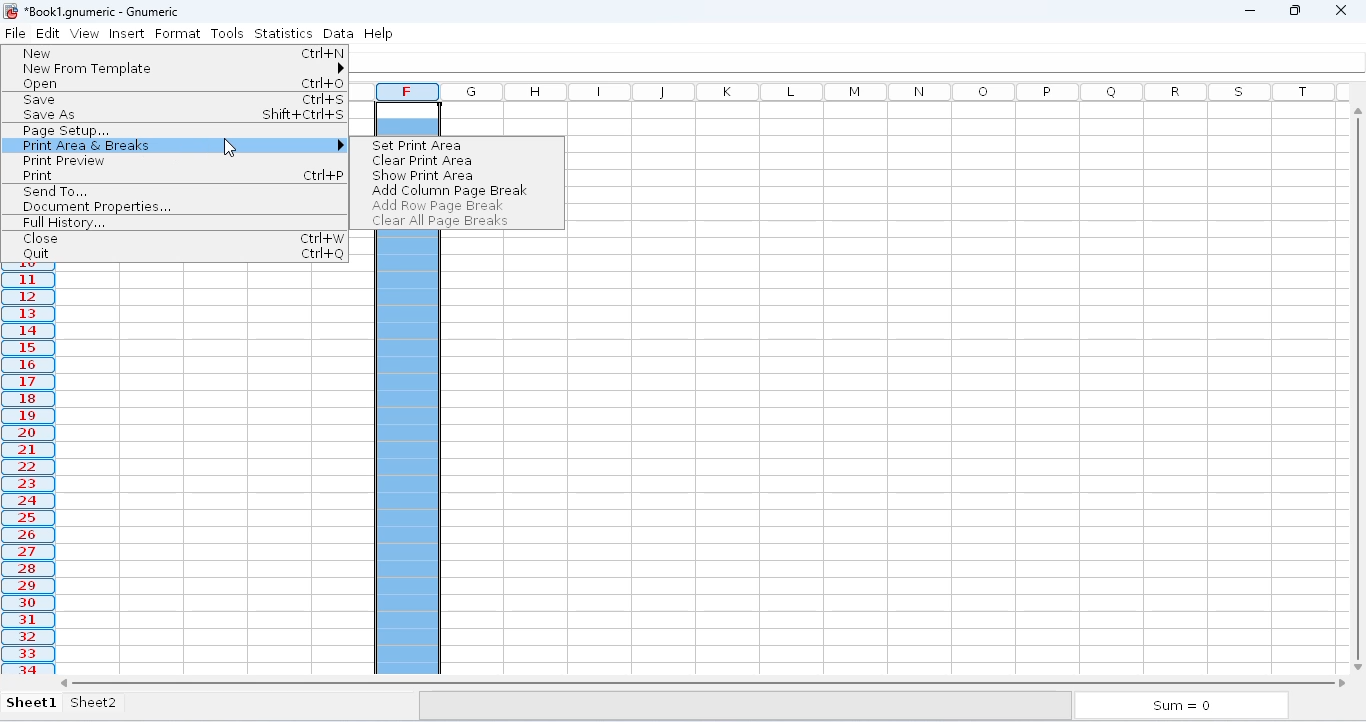 This screenshot has height=722, width=1366. Describe the element at coordinates (11, 10) in the screenshot. I see `logo` at that location.